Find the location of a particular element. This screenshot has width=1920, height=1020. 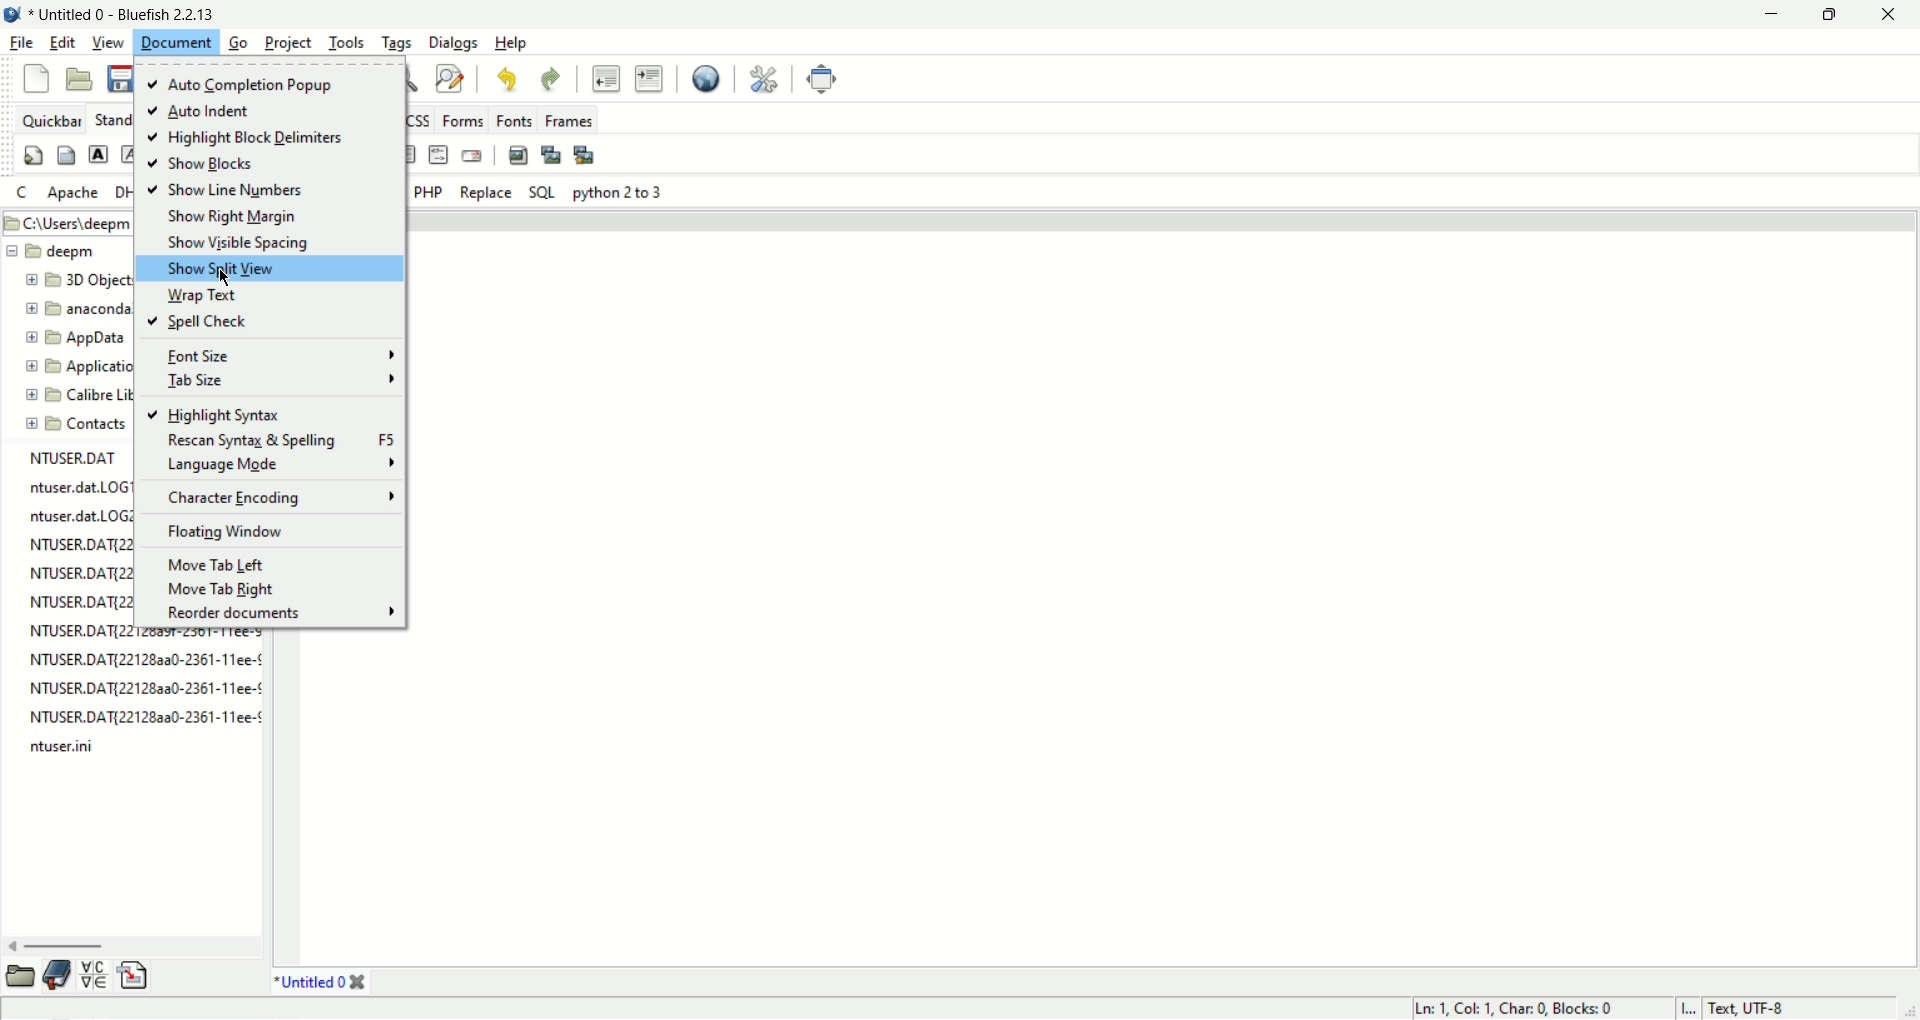

redo is located at coordinates (548, 80).